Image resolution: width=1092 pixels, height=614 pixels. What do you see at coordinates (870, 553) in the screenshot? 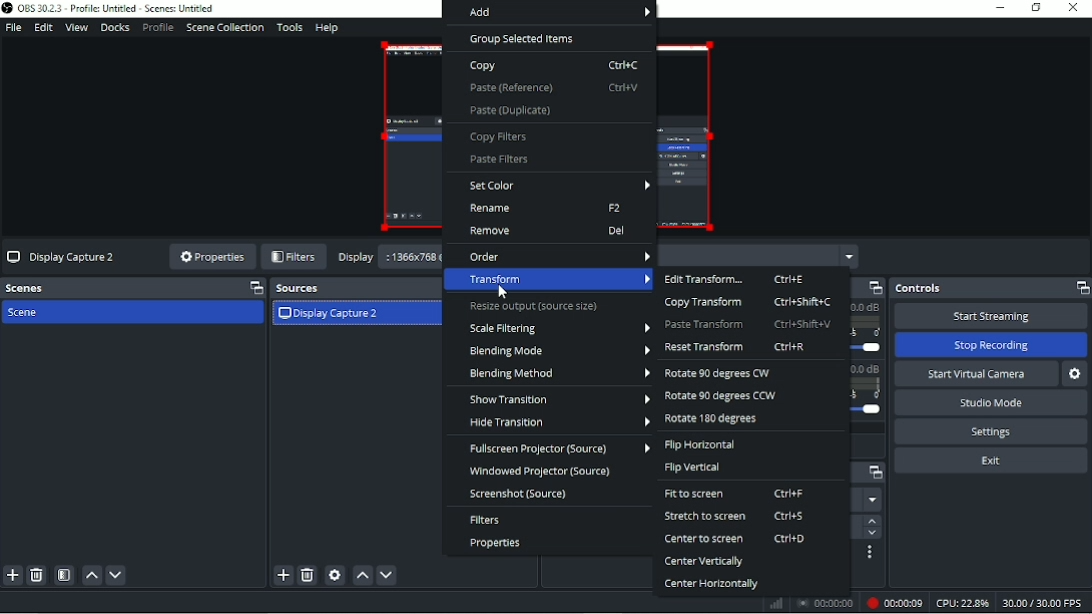
I see `Transition properties` at bounding box center [870, 553].